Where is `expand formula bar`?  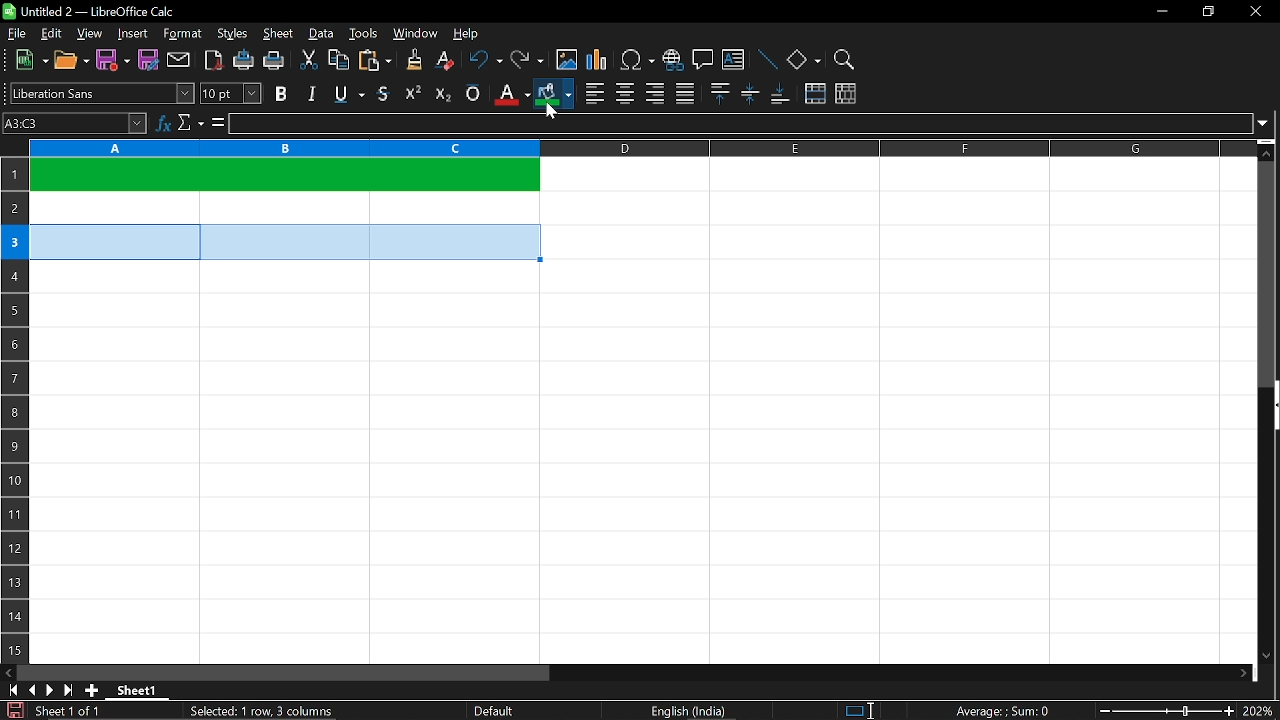
expand formula bar is located at coordinates (1266, 123).